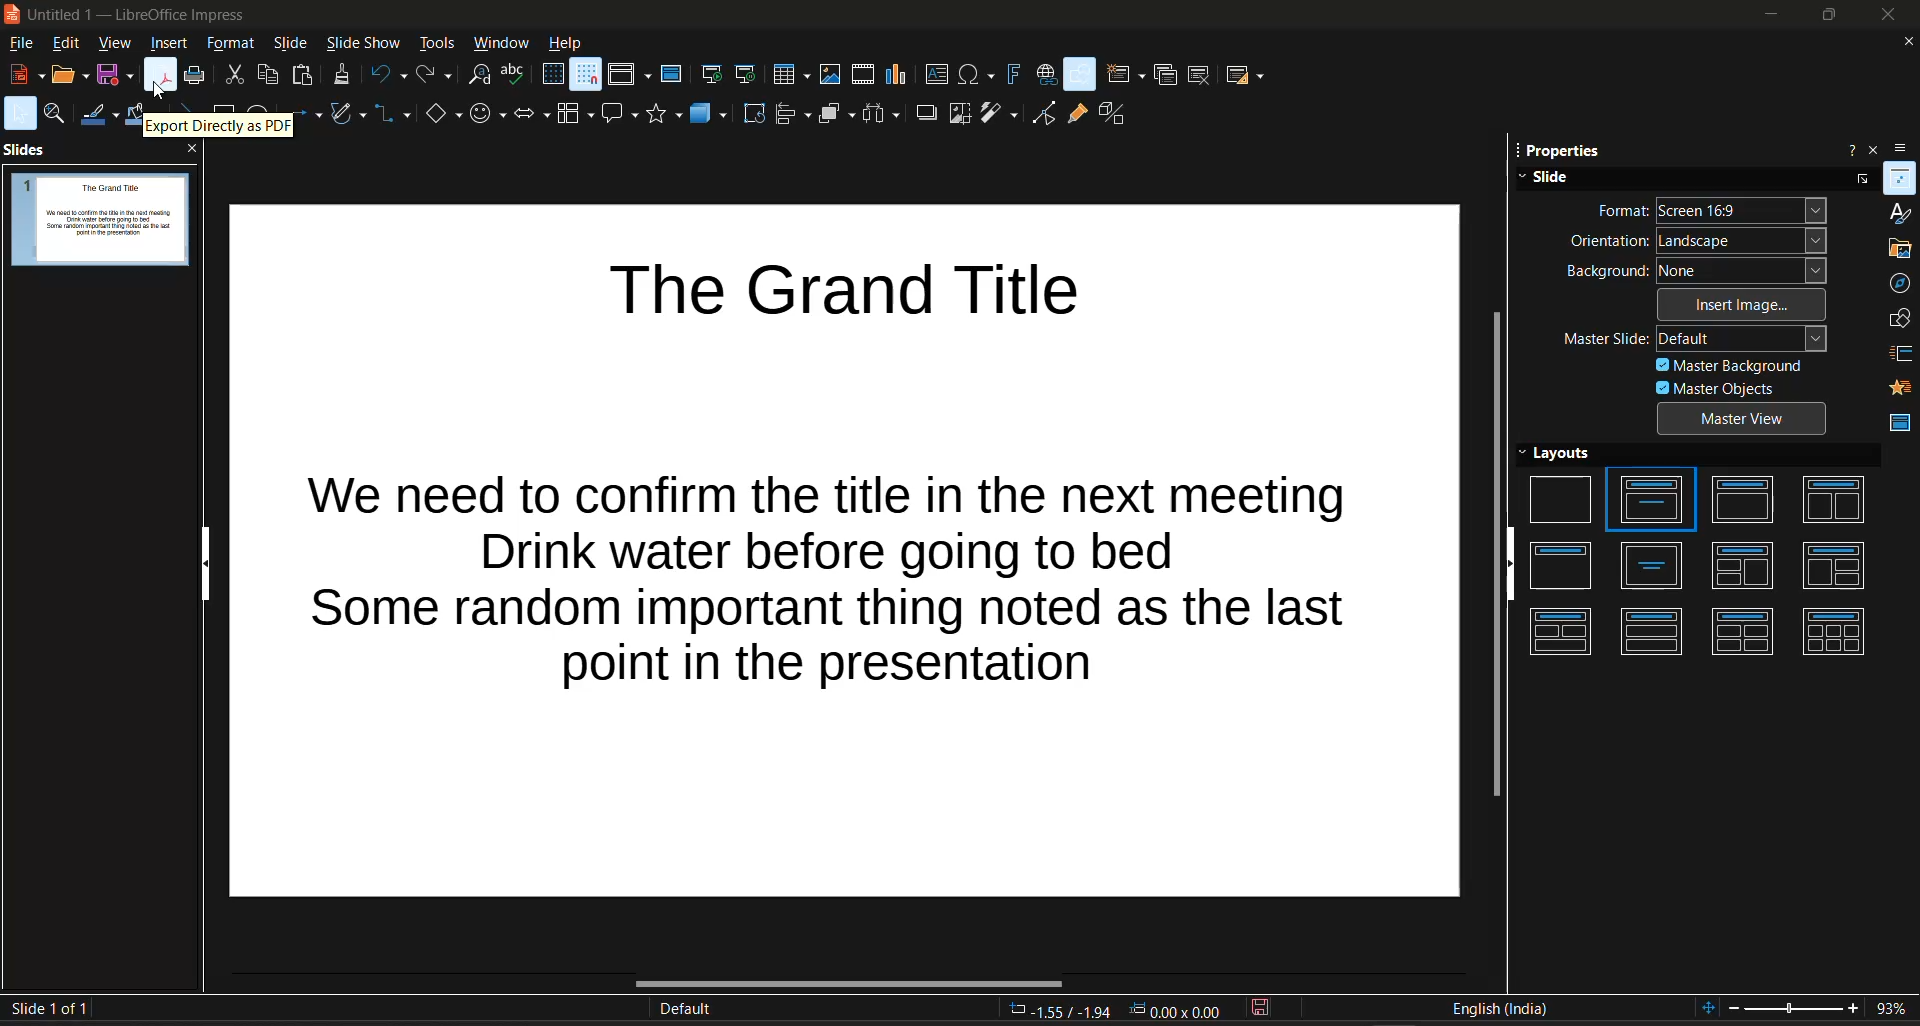 Image resolution: width=1920 pixels, height=1026 pixels. I want to click on shapes, so click(1897, 318).